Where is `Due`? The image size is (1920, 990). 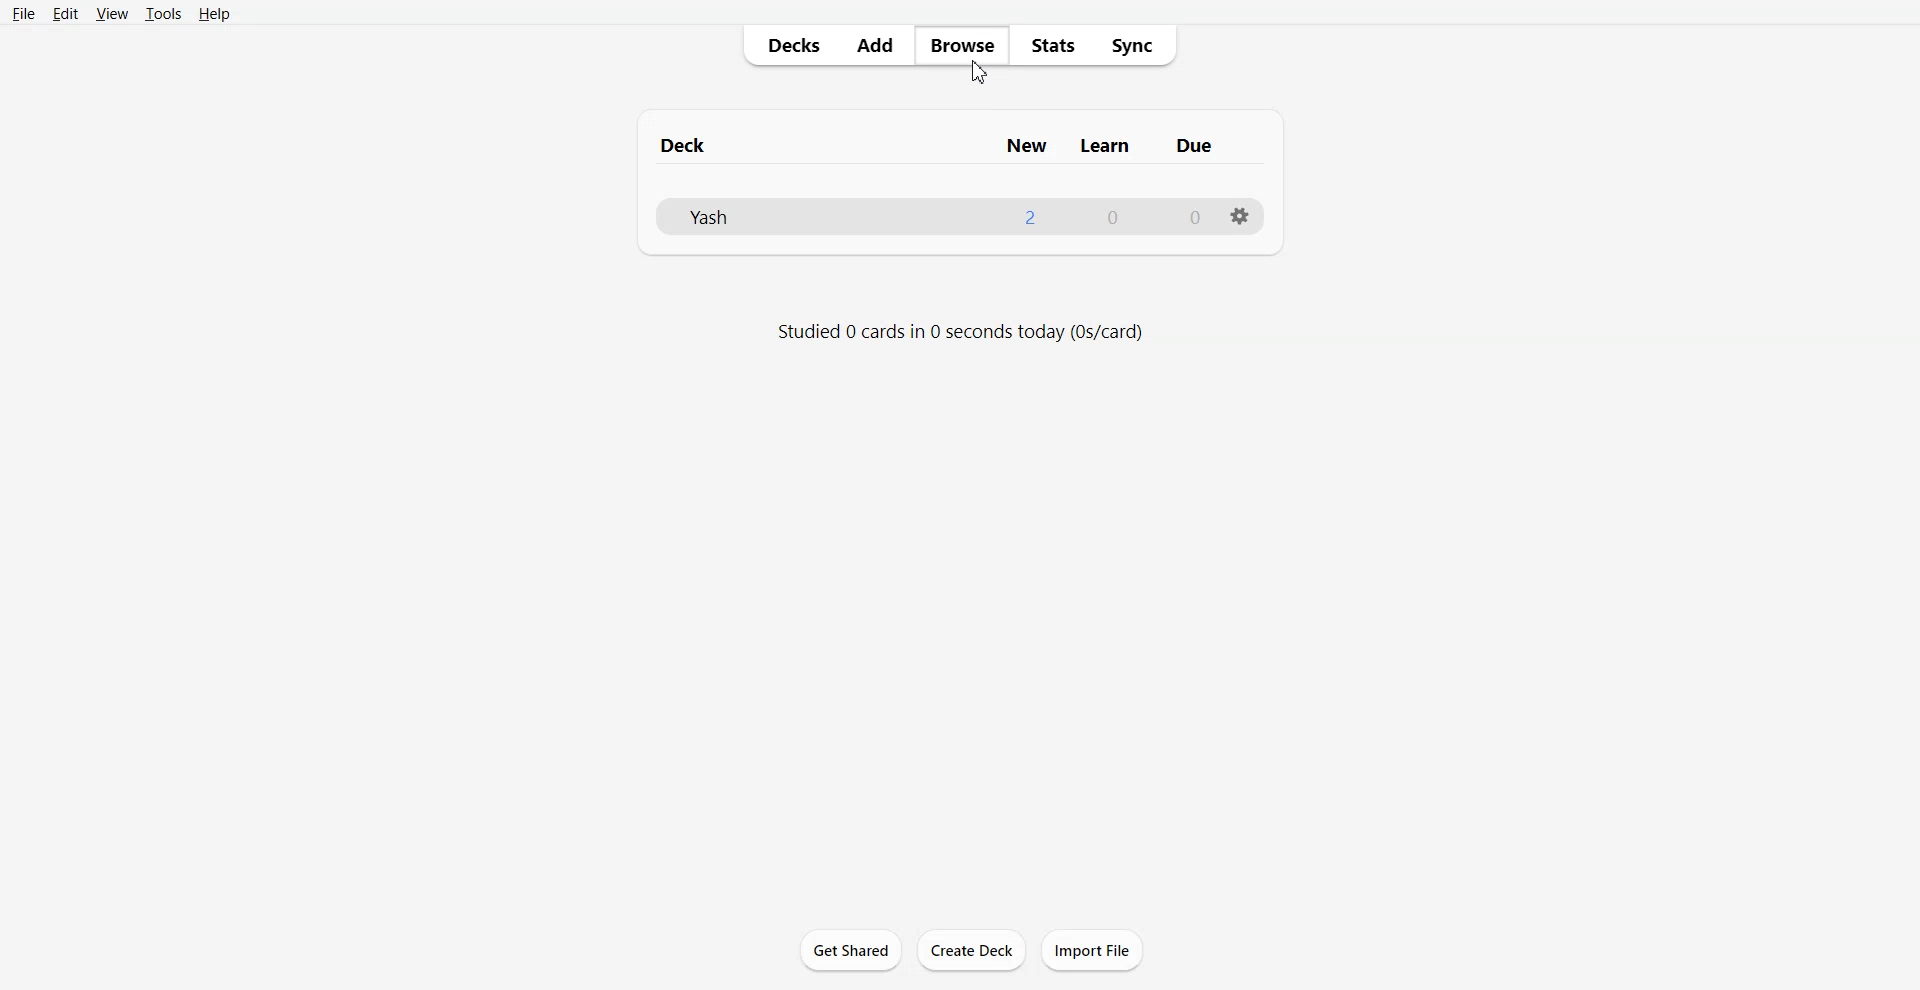 Due is located at coordinates (1197, 145).